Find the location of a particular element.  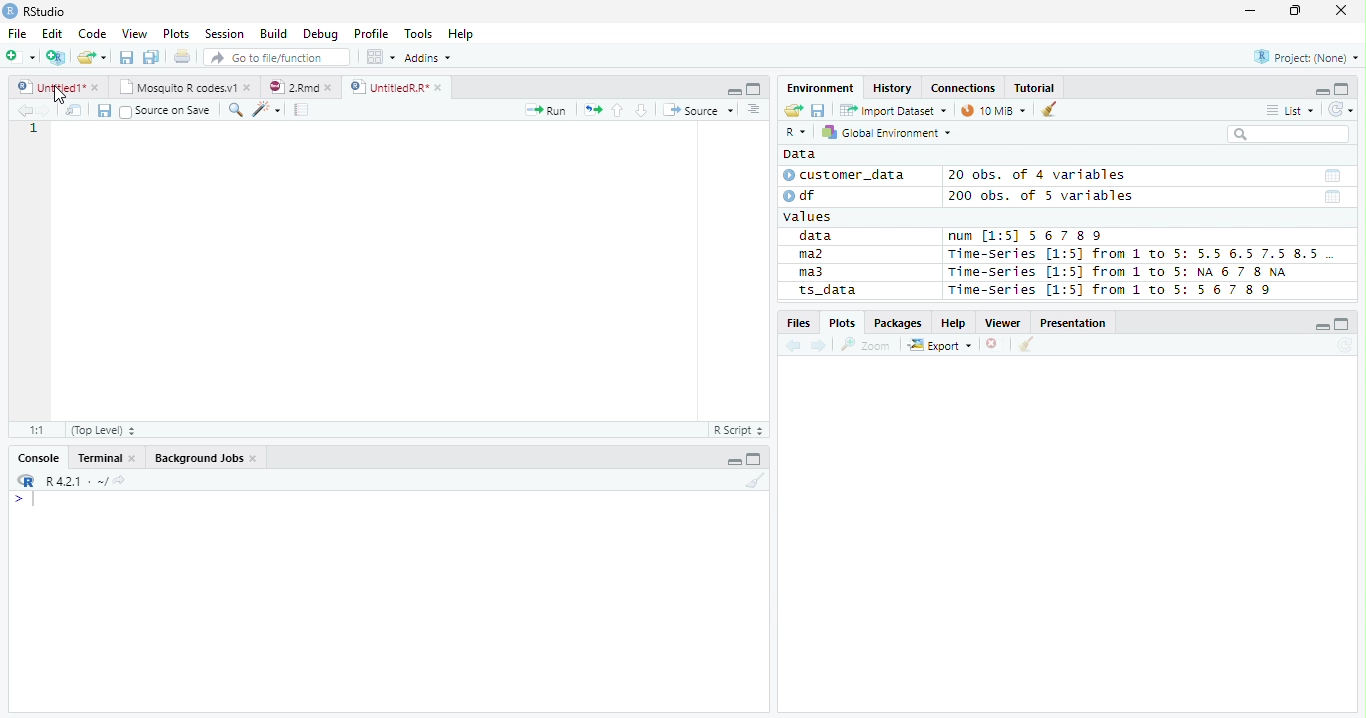

R 4.2.1 ~/ is located at coordinates (75, 480).